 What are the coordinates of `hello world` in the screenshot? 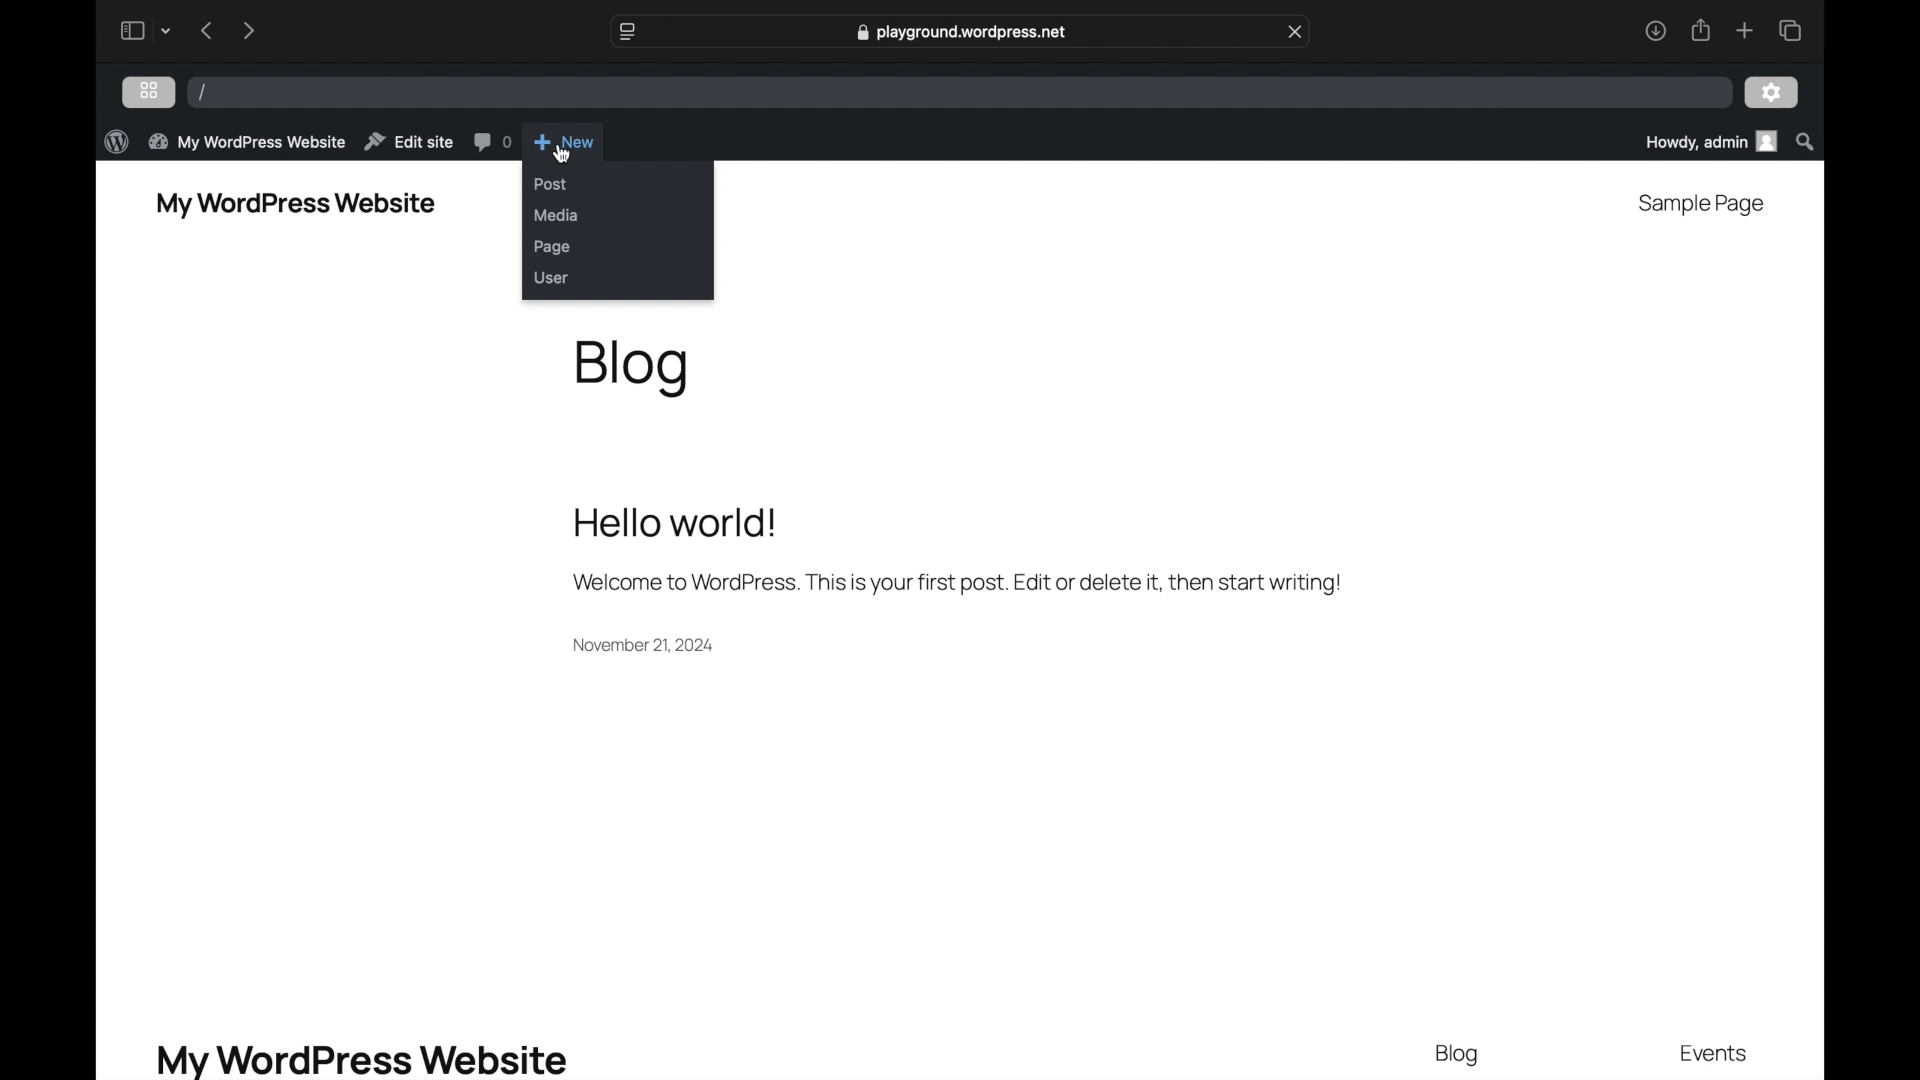 It's located at (676, 523).